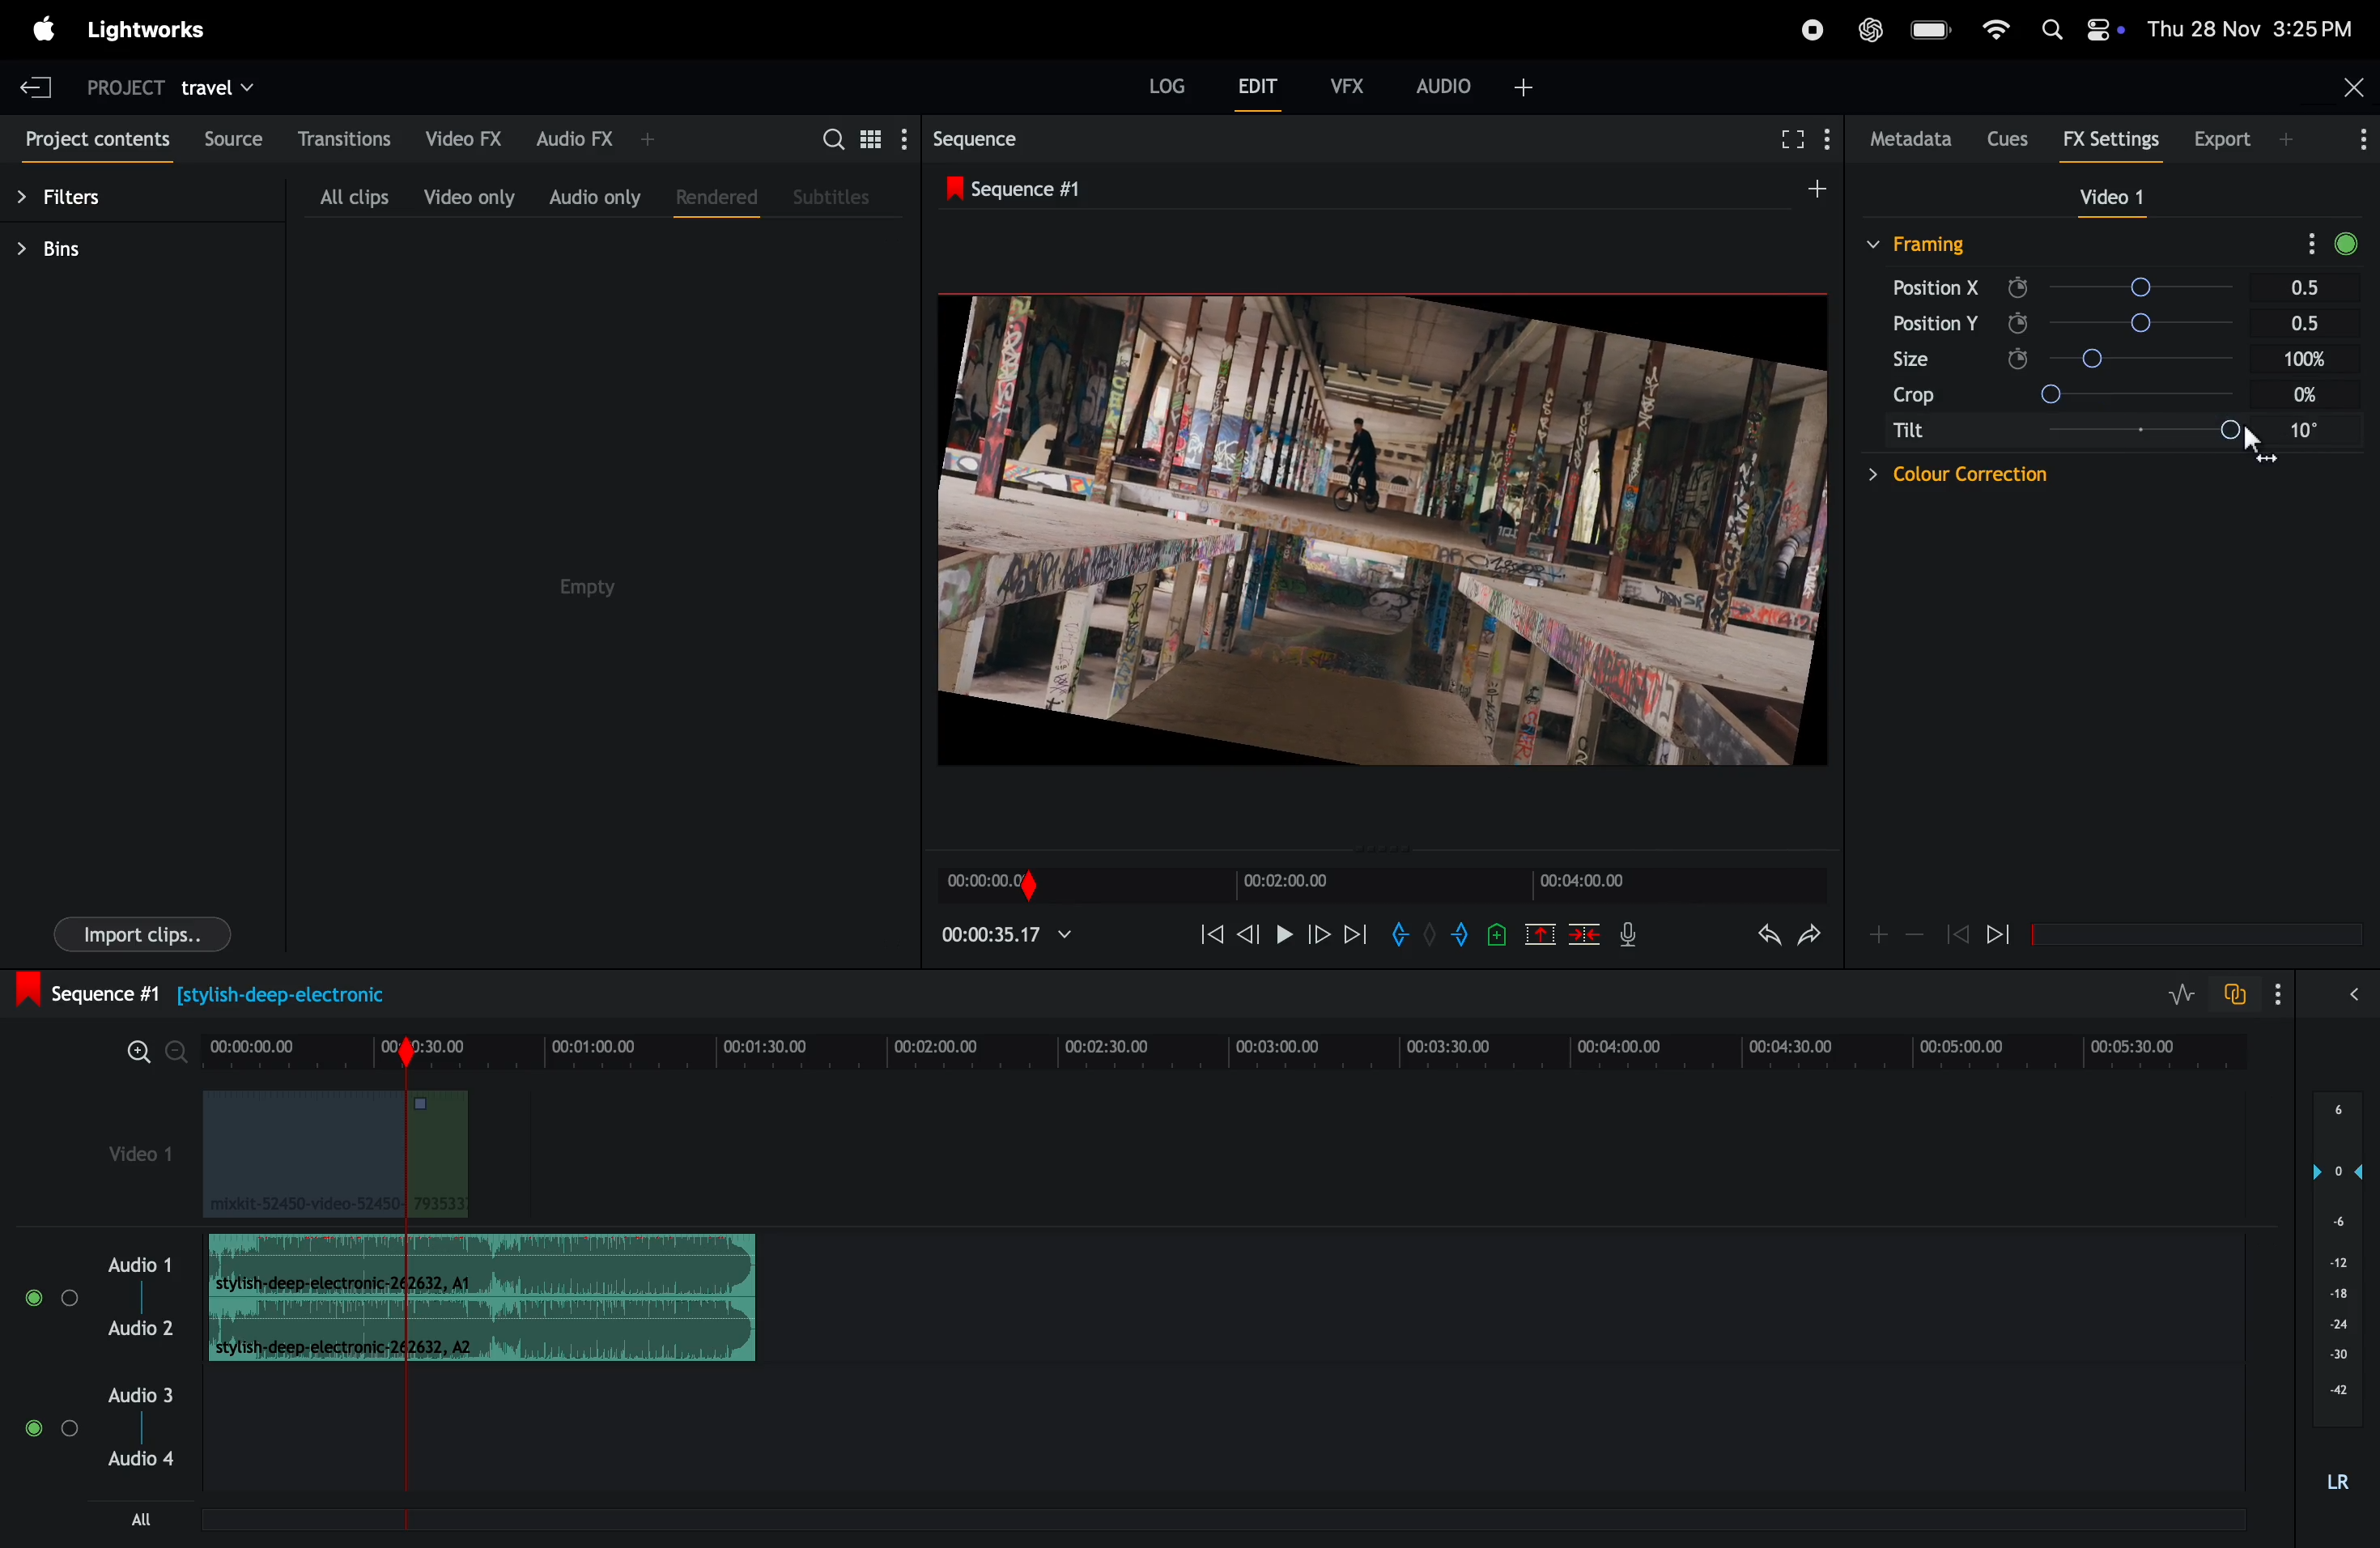  Describe the element at coordinates (122, 1148) in the screenshot. I see `video 1` at that location.